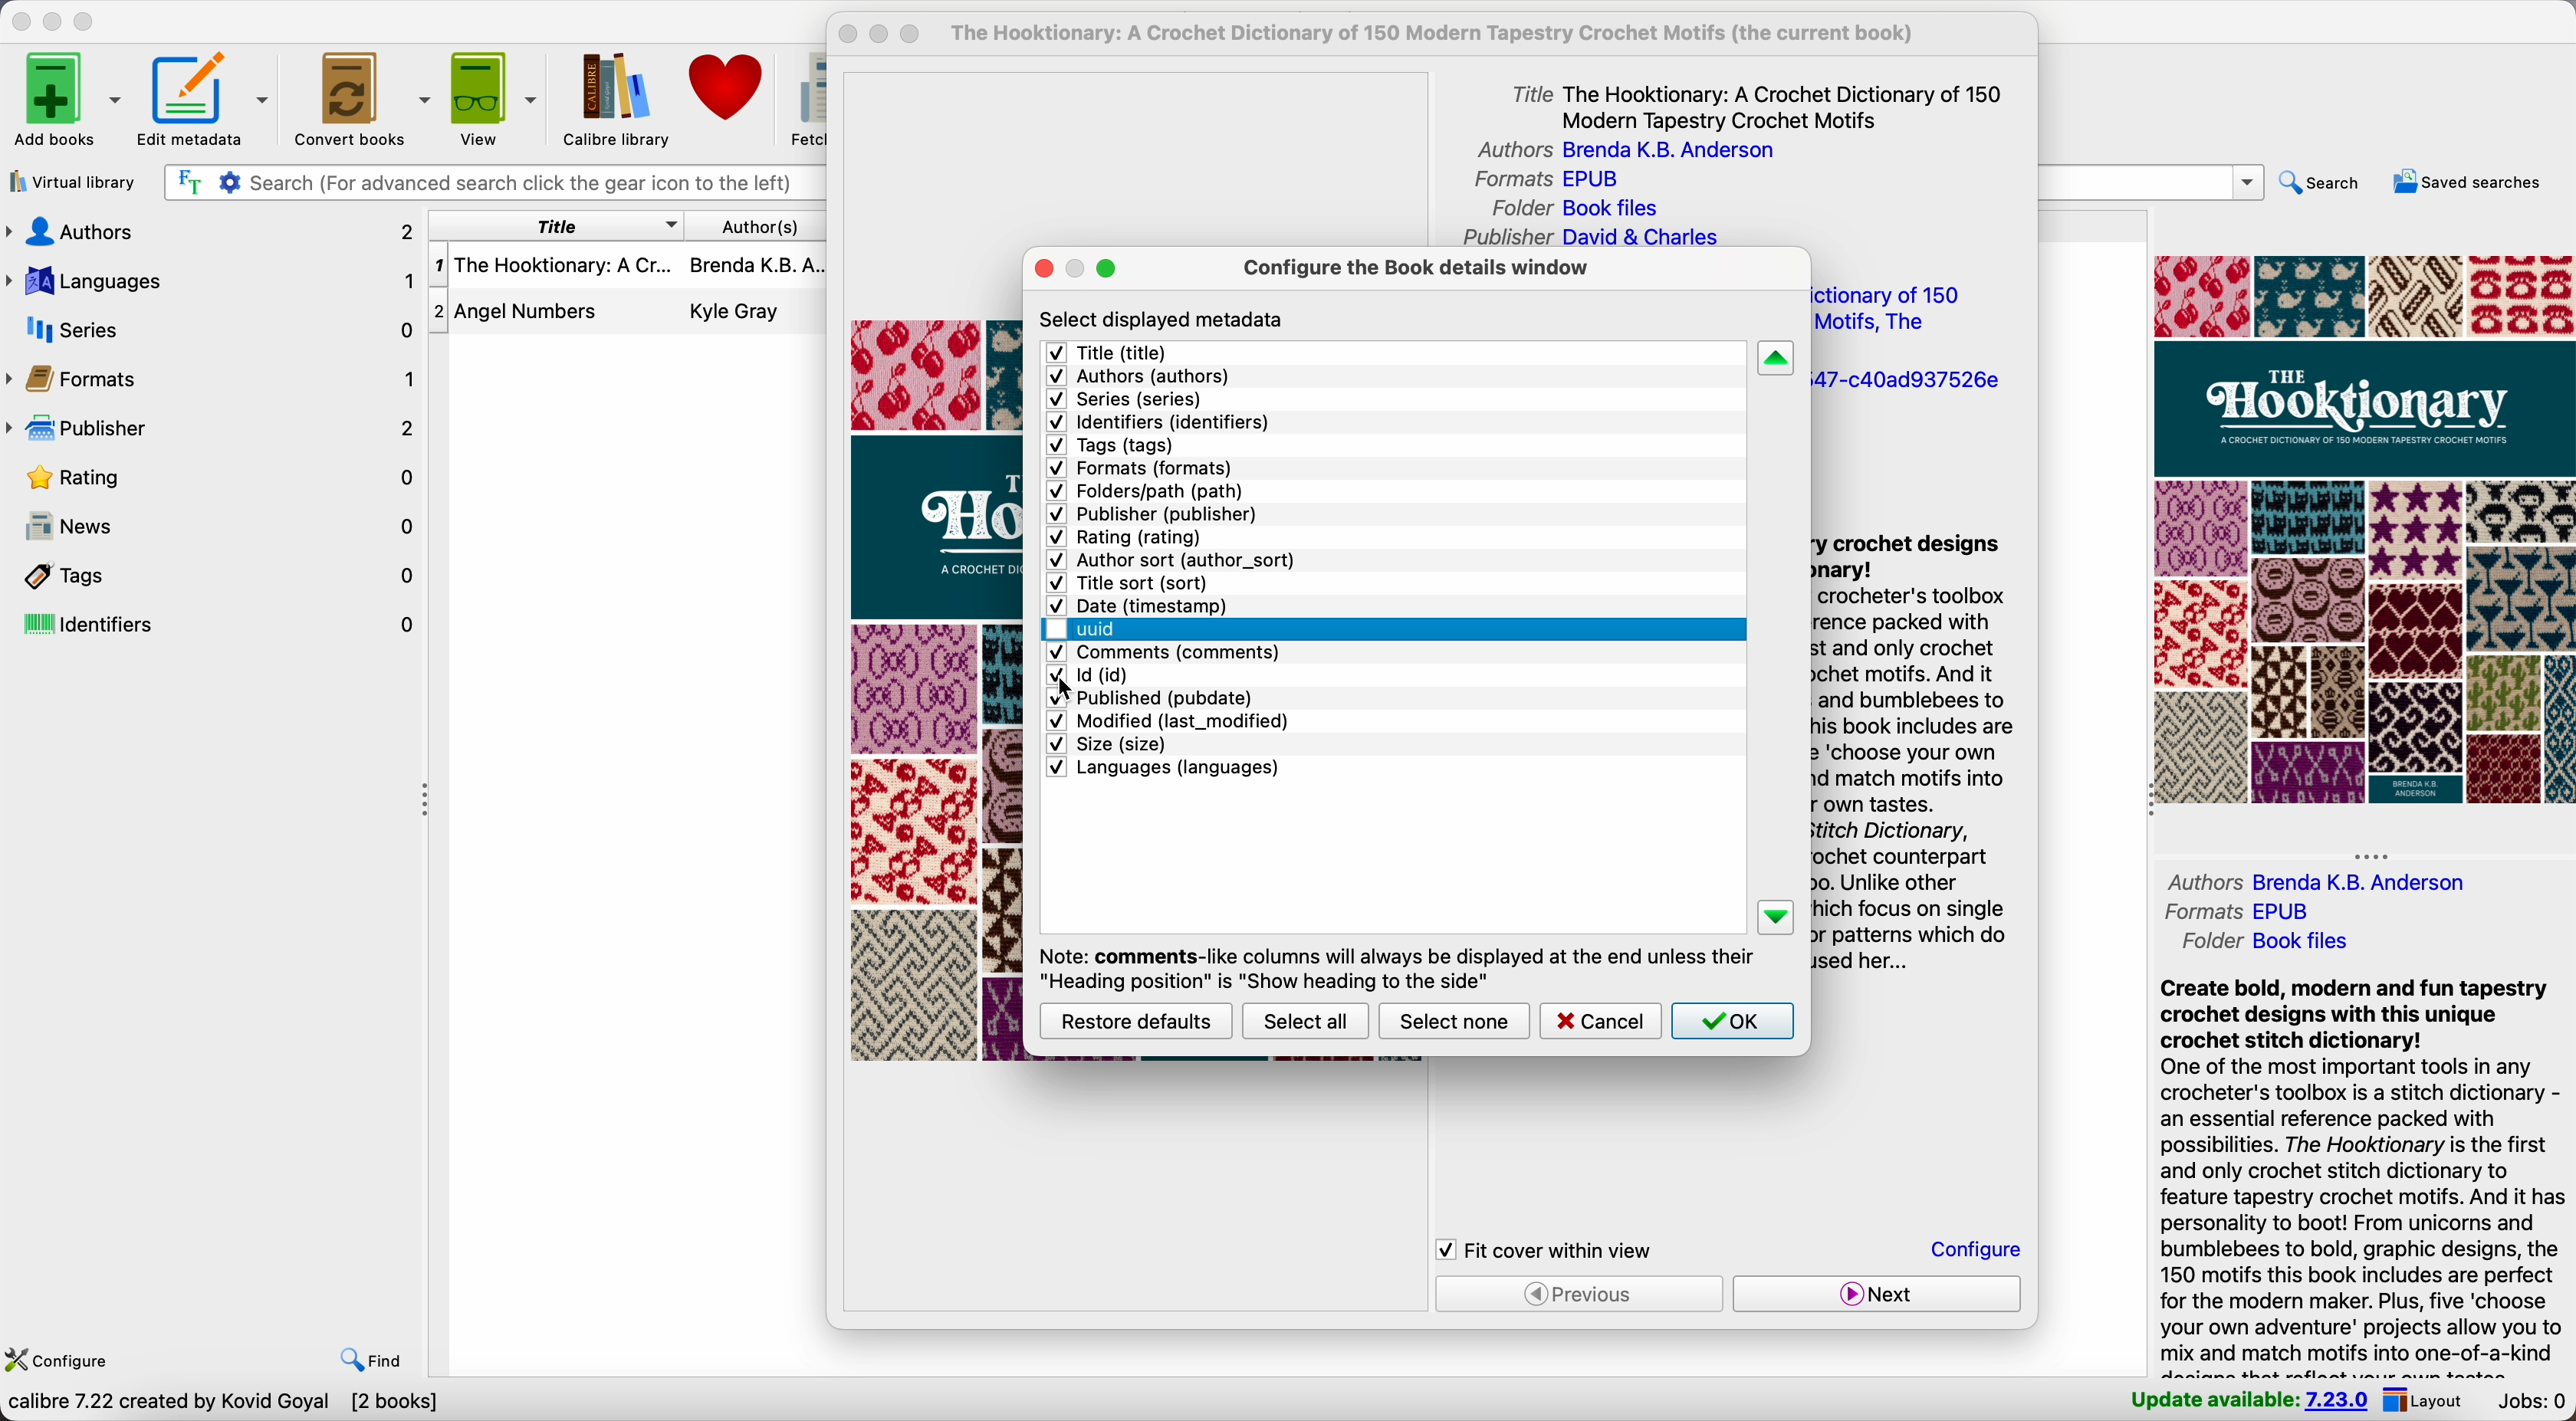  Describe the element at coordinates (222, 1404) in the screenshot. I see `data` at that location.